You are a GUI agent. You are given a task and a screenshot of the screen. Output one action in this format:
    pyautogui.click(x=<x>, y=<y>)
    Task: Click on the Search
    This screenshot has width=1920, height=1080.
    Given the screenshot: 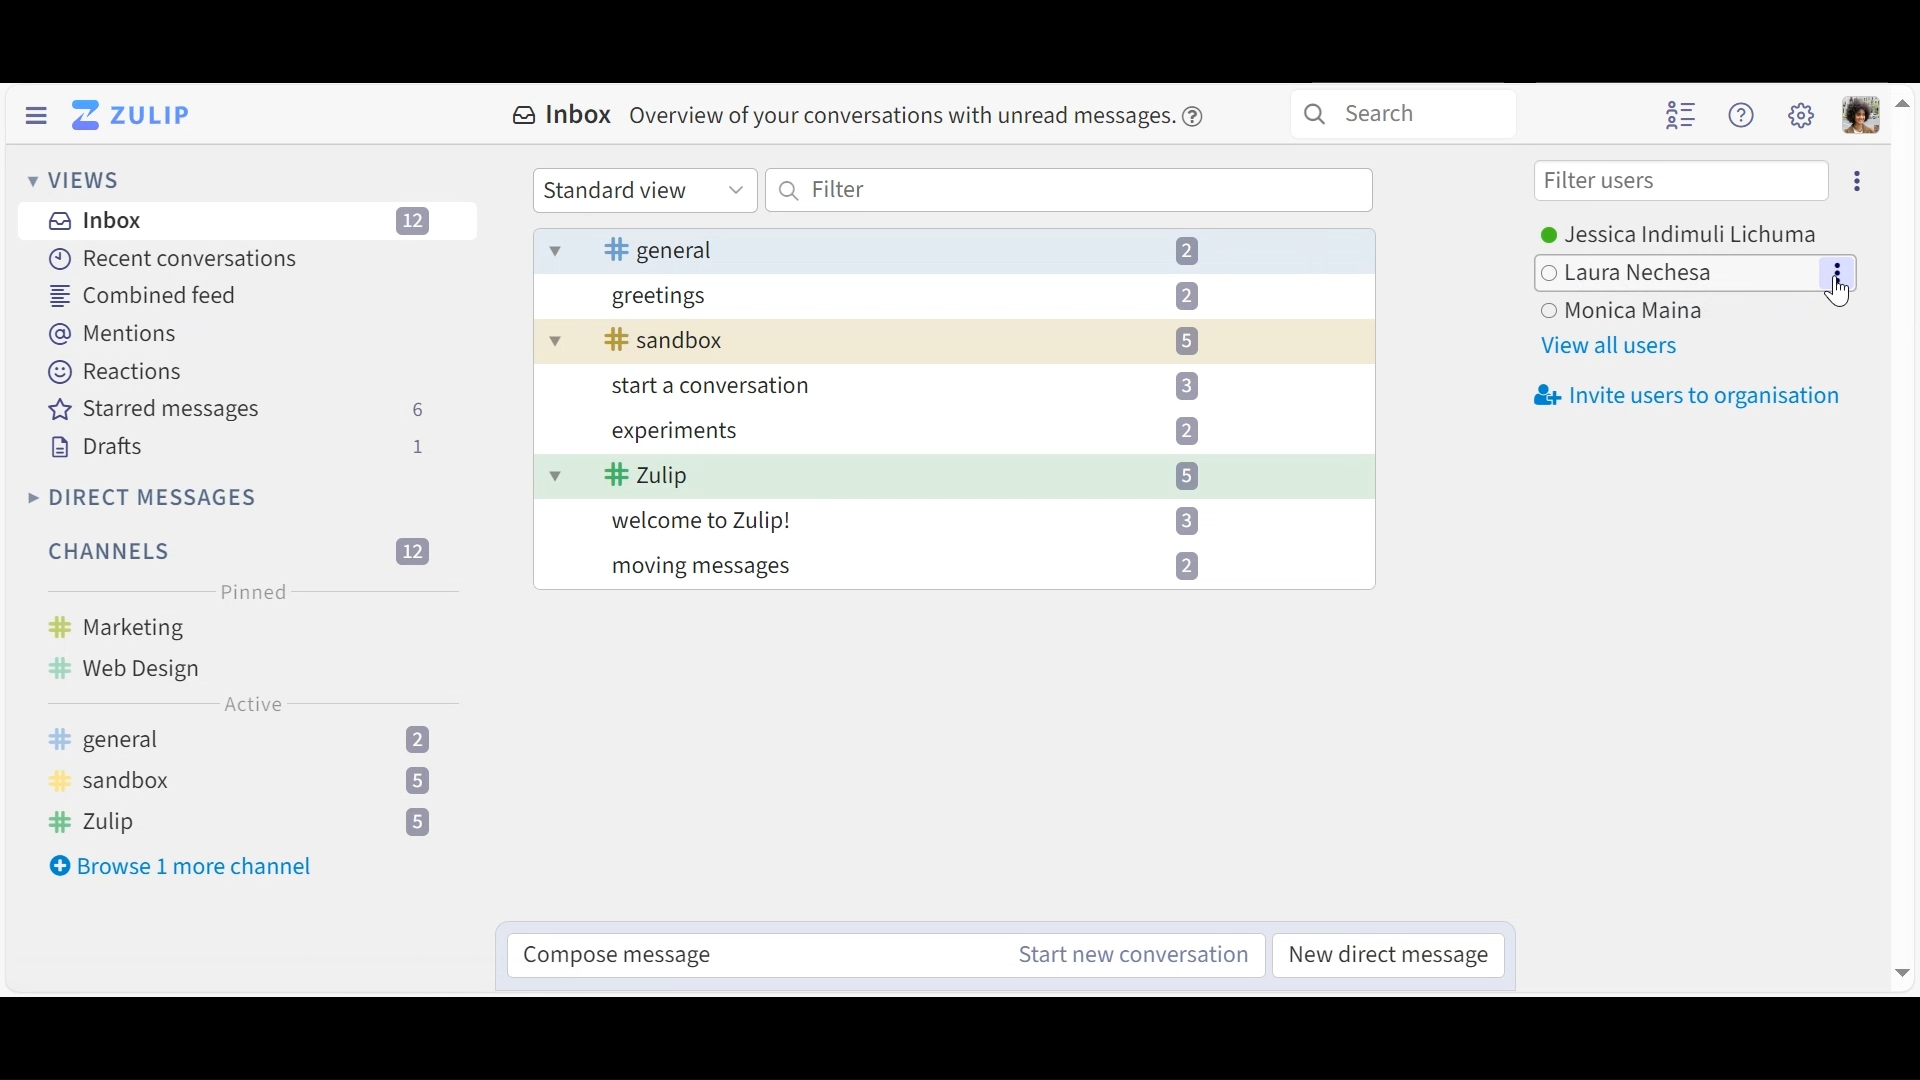 What is the action you would take?
    pyautogui.click(x=1402, y=114)
    